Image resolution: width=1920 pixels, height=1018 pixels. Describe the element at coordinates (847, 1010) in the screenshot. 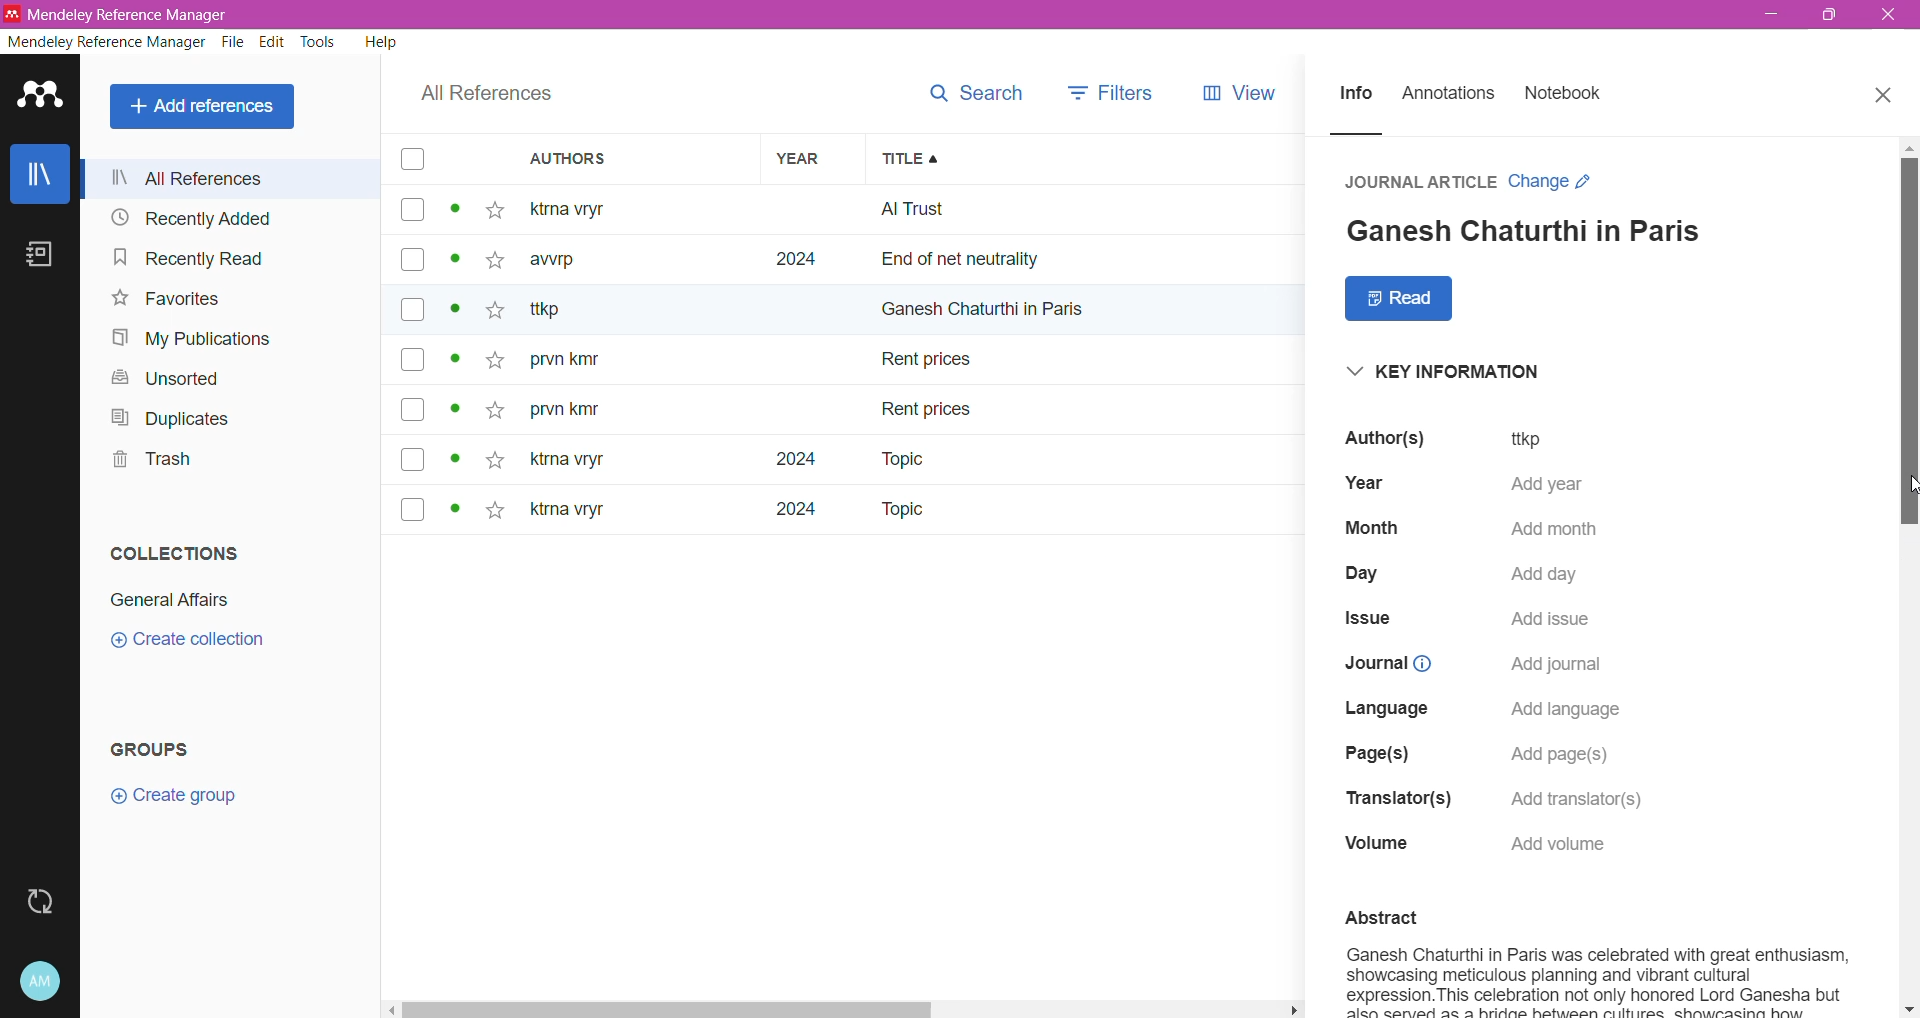

I see `Horizontal Scroll Bar` at that location.